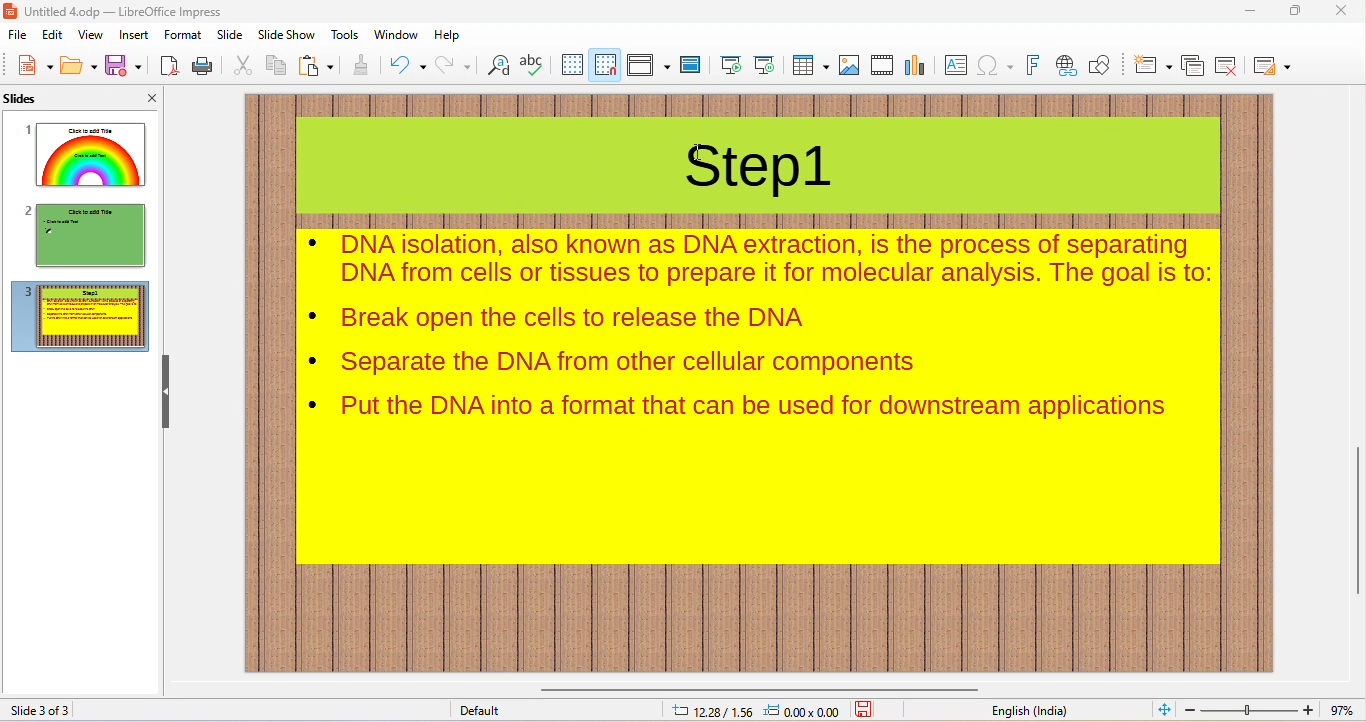 The width and height of the screenshot is (1366, 722). What do you see at coordinates (1165, 708) in the screenshot?
I see `fit to current view` at bounding box center [1165, 708].